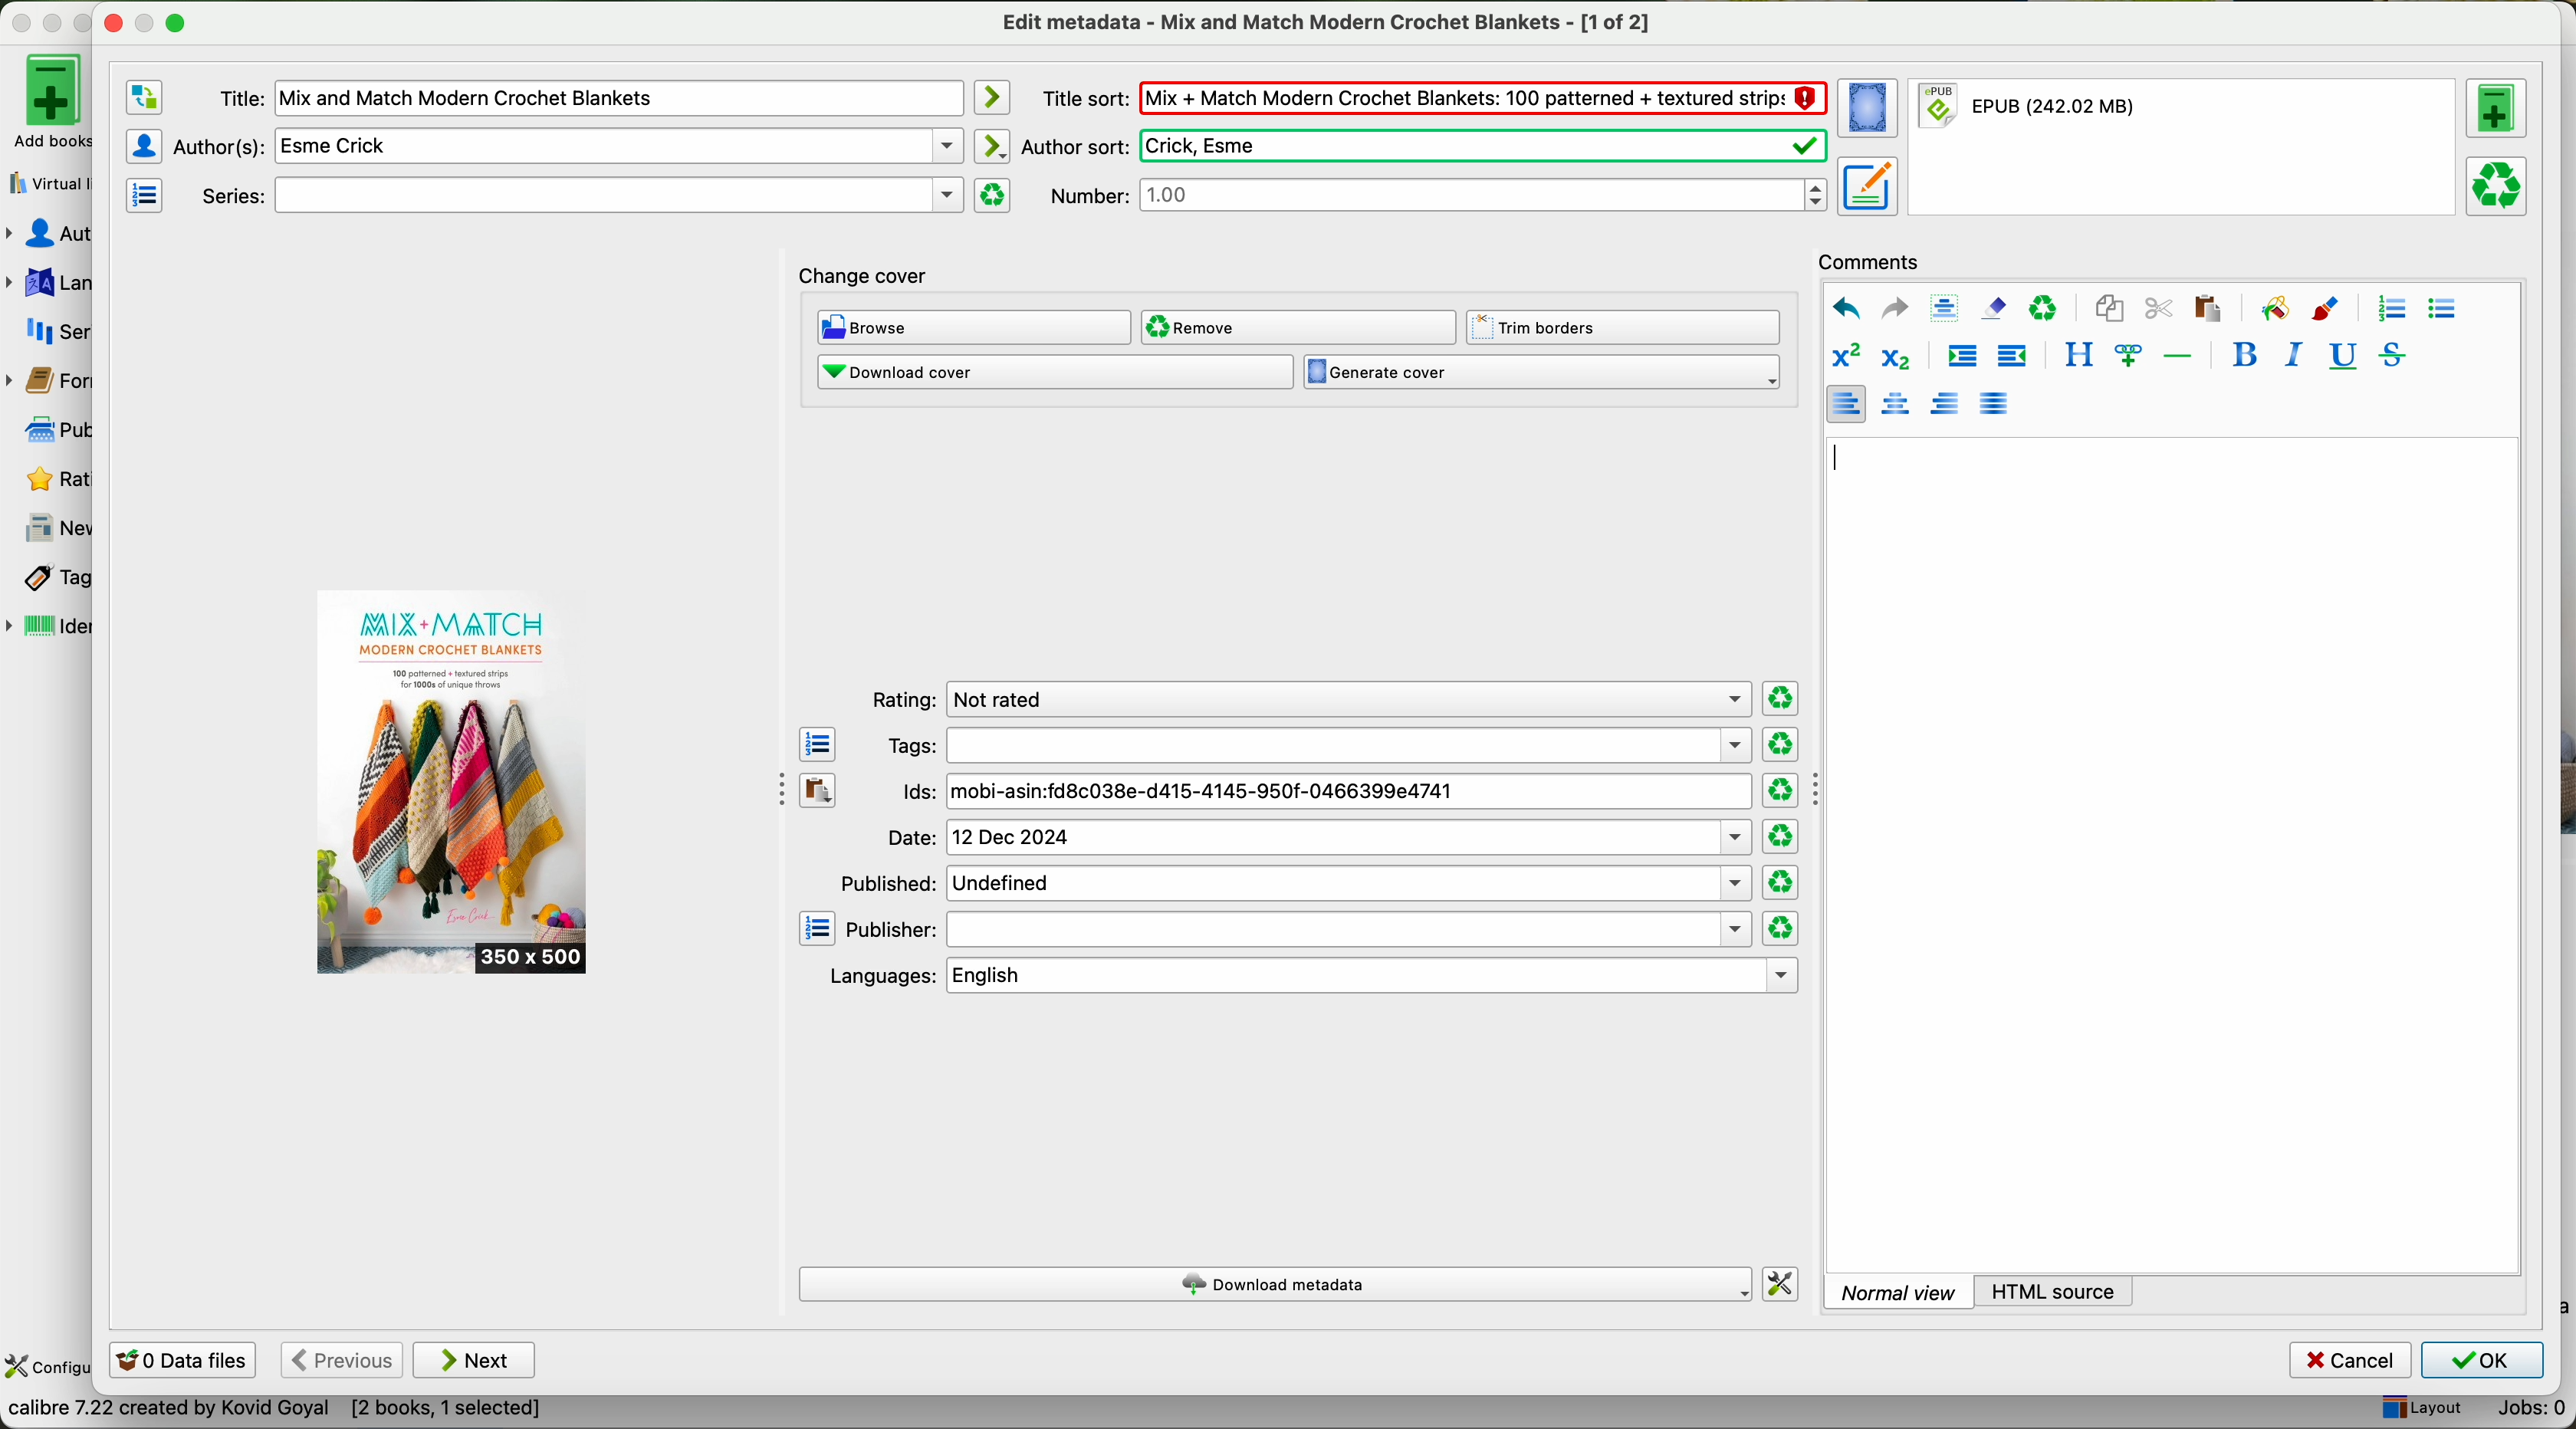 Image resolution: width=2576 pixels, height=1429 pixels. Describe the element at coordinates (1306, 700) in the screenshot. I see `rating` at that location.